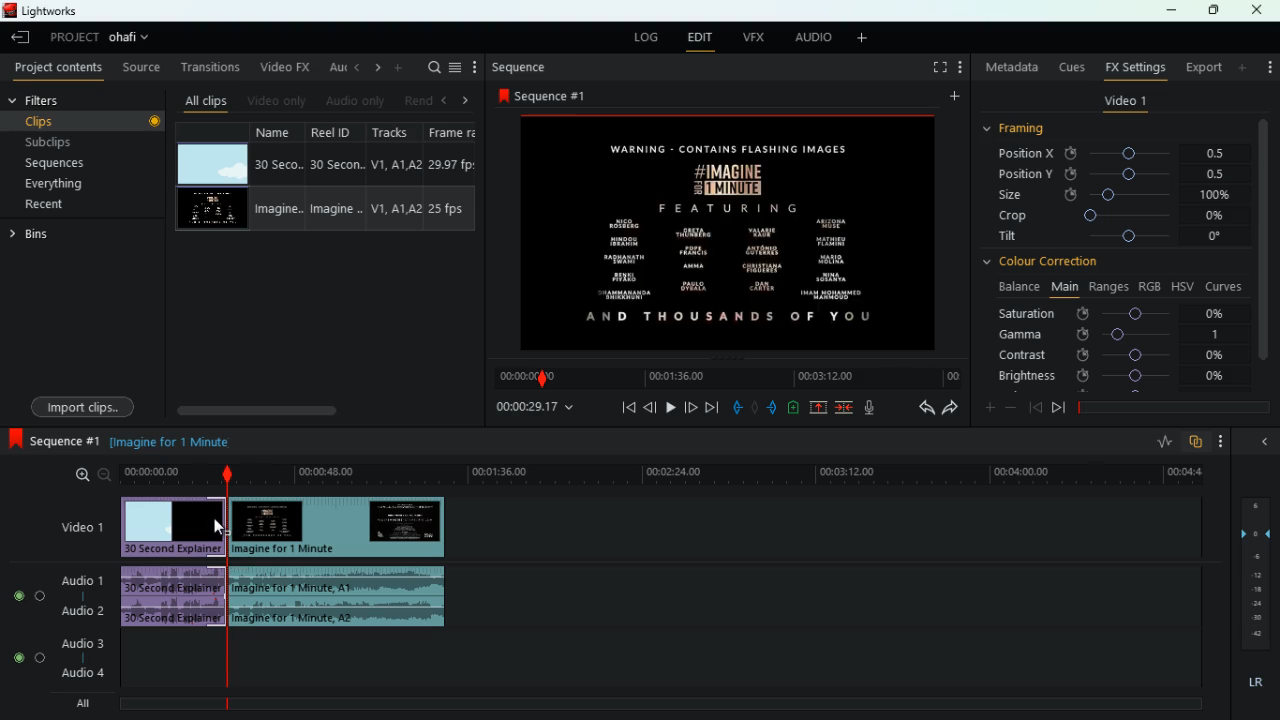 This screenshot has width=1280, height=720. I want to click on slider position changed, so click(227, 479).